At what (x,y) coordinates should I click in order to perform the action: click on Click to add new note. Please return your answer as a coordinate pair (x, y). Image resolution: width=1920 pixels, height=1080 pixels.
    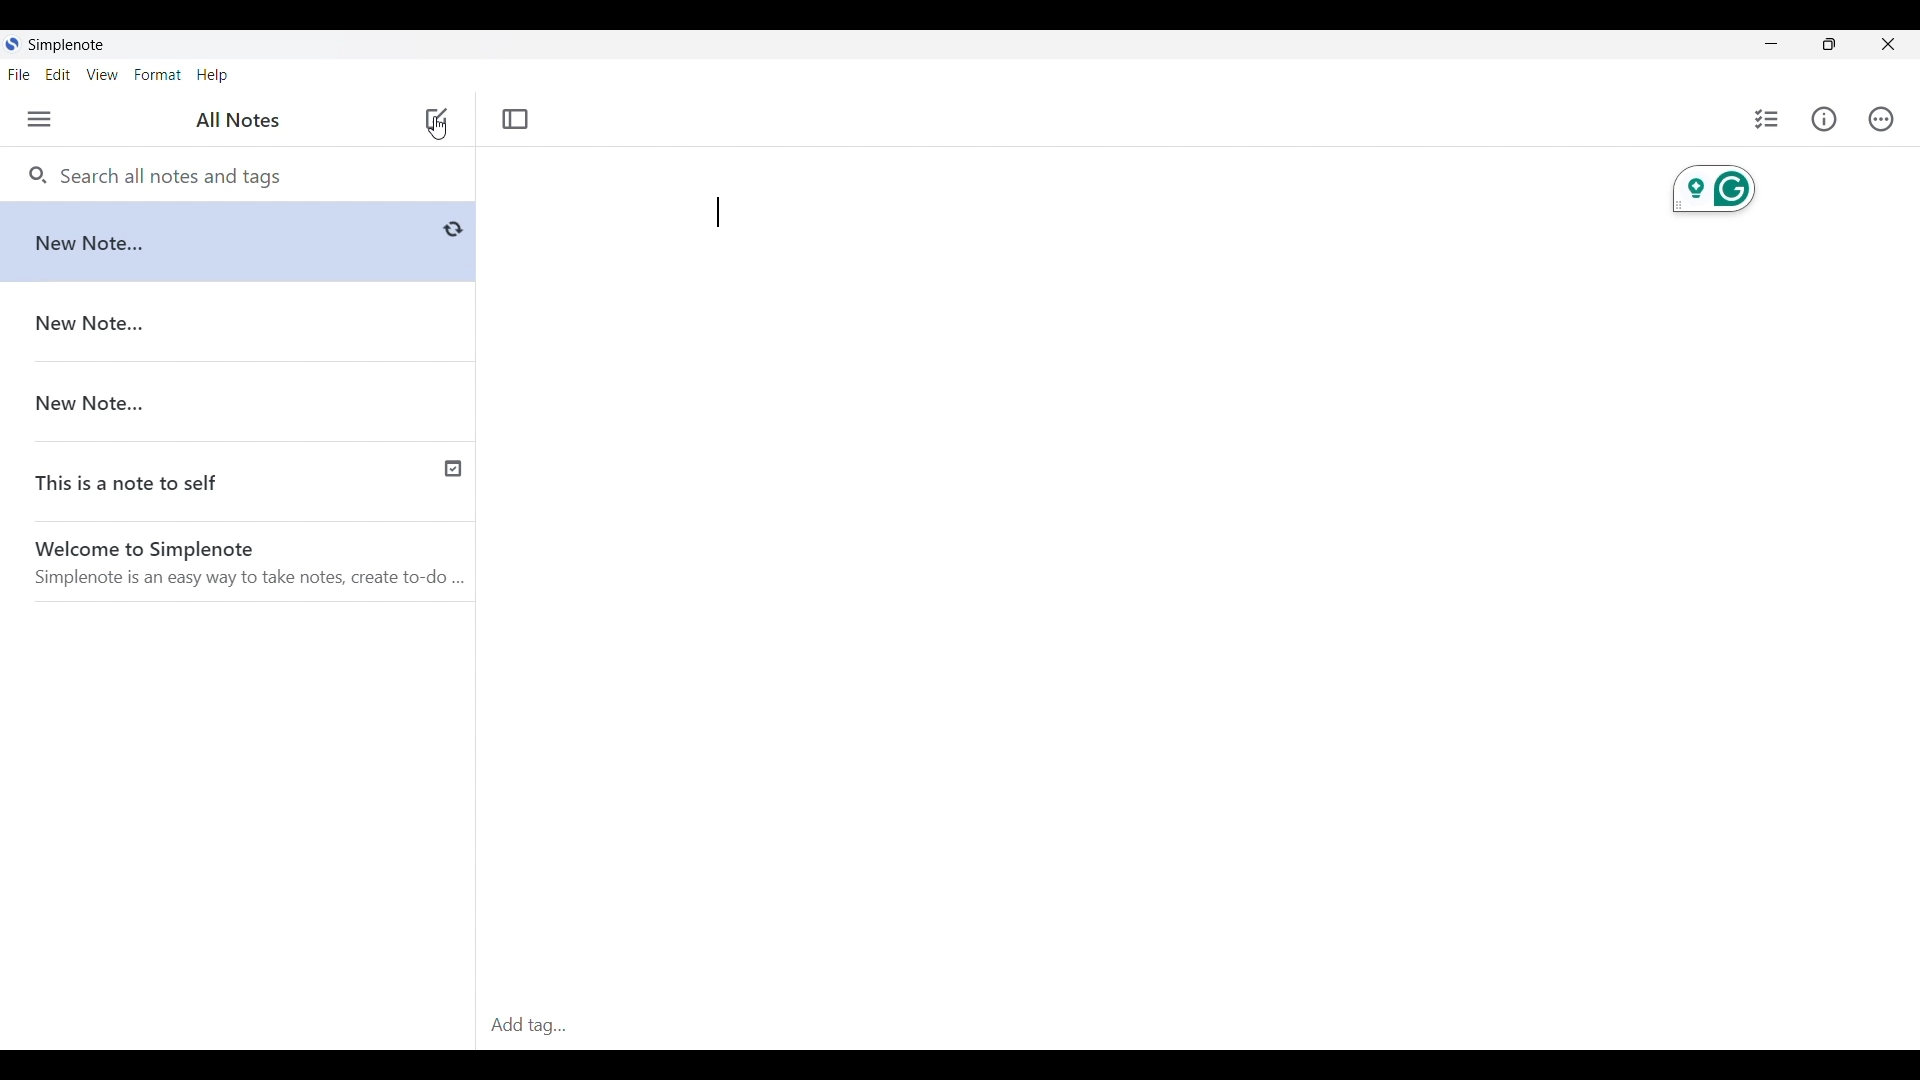
    Looking at the image, I should click on (435, 119).